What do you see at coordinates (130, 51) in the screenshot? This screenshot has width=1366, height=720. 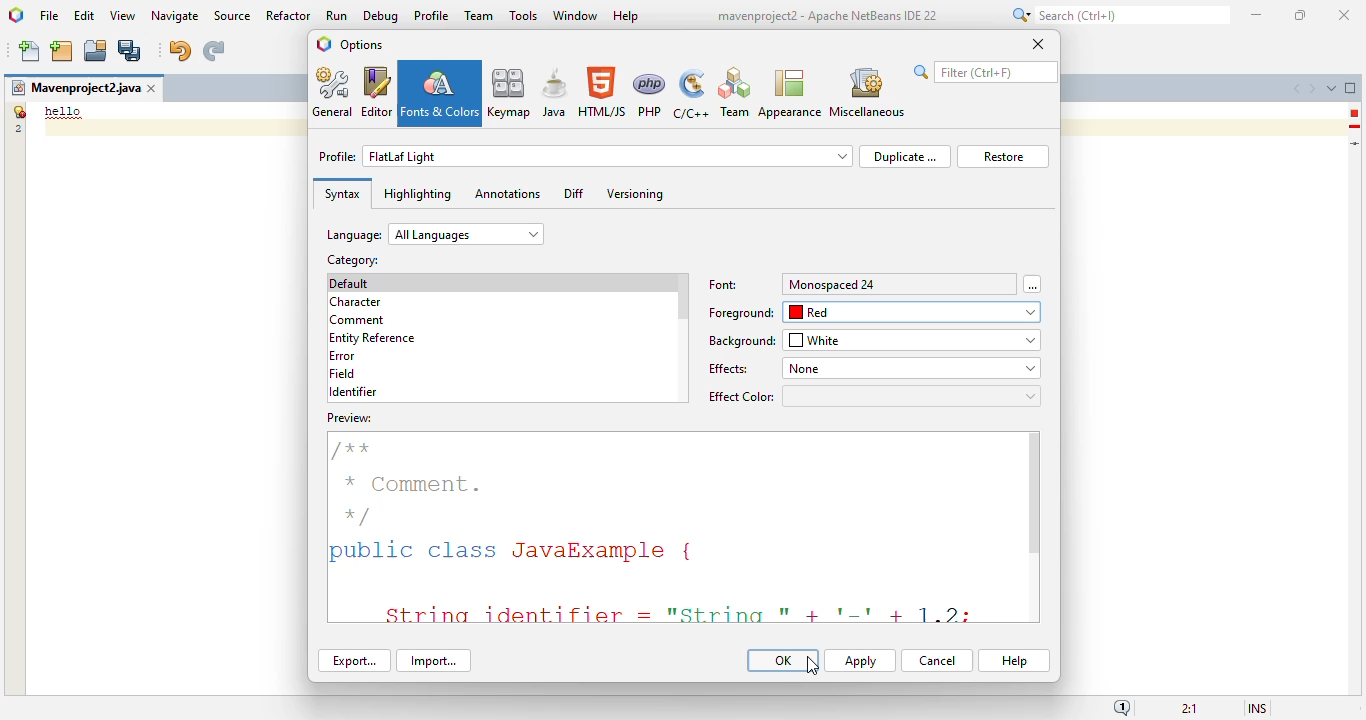 I see `save all` at bounding box center [130, 51].